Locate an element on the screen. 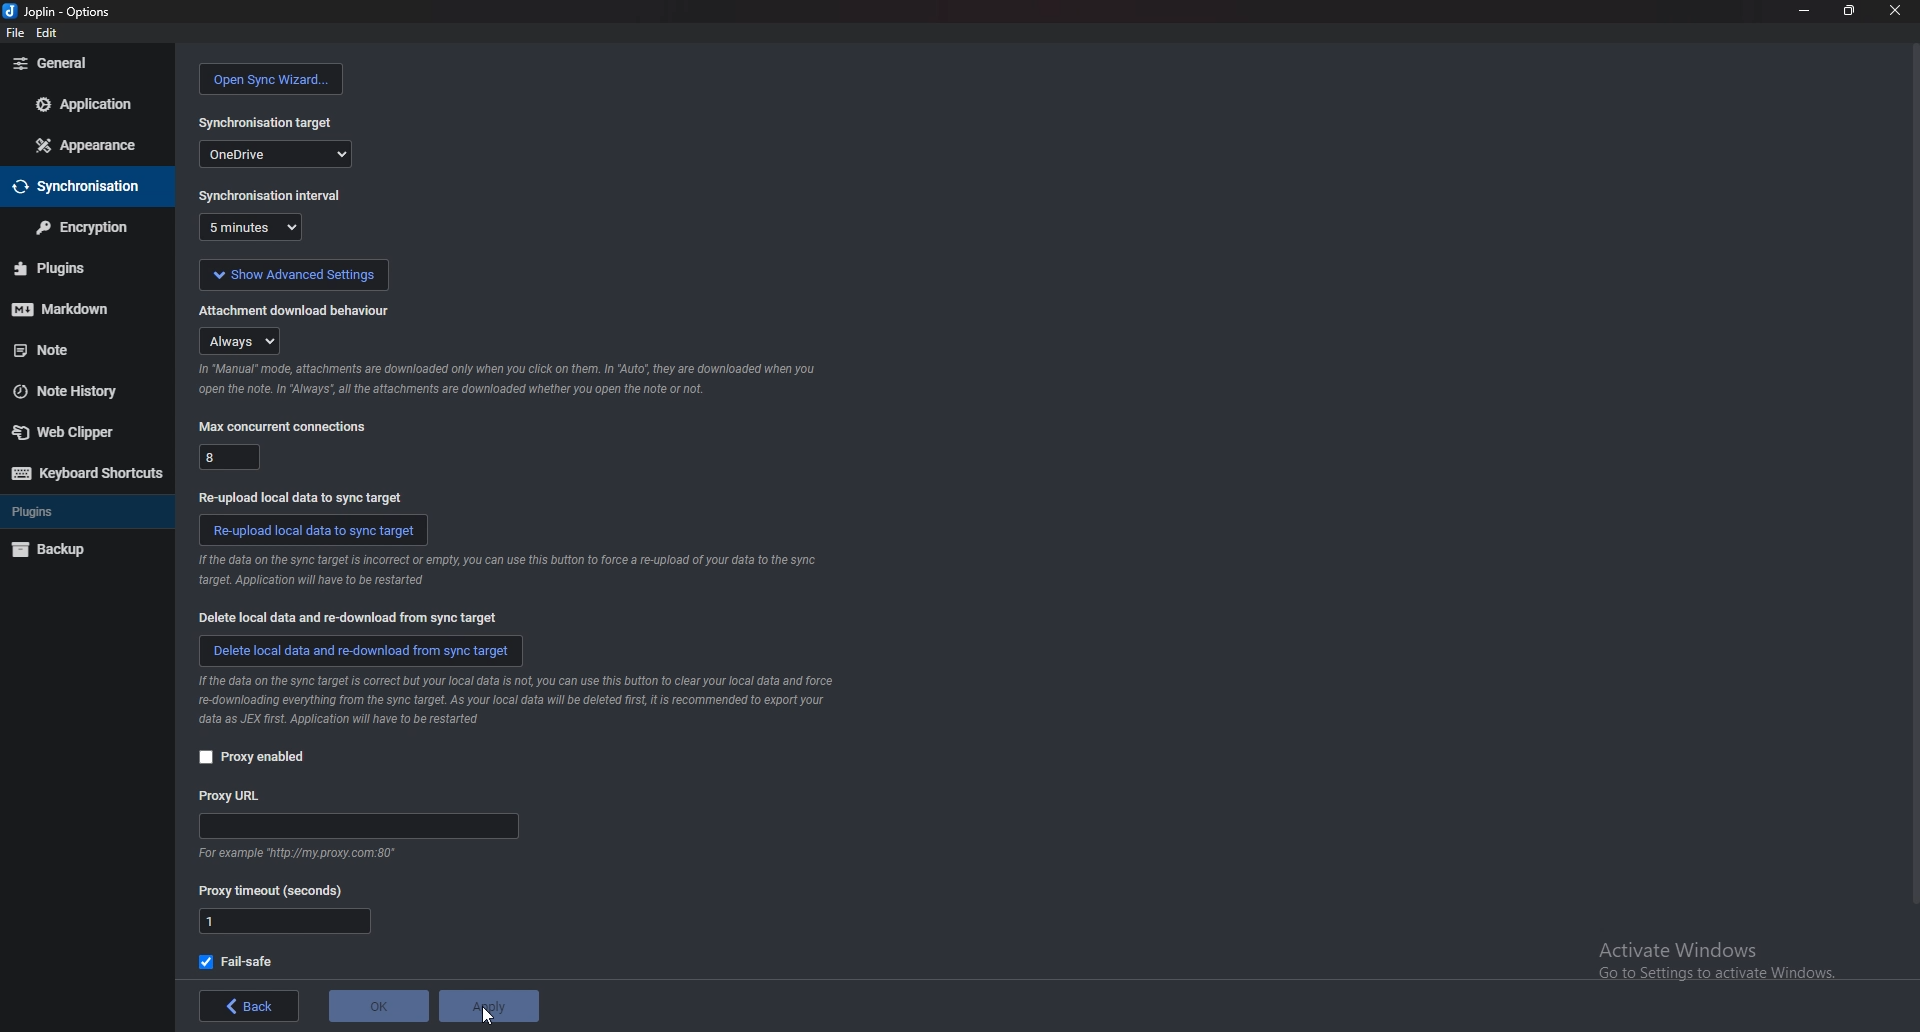  application is located at coordinates (88, 102).